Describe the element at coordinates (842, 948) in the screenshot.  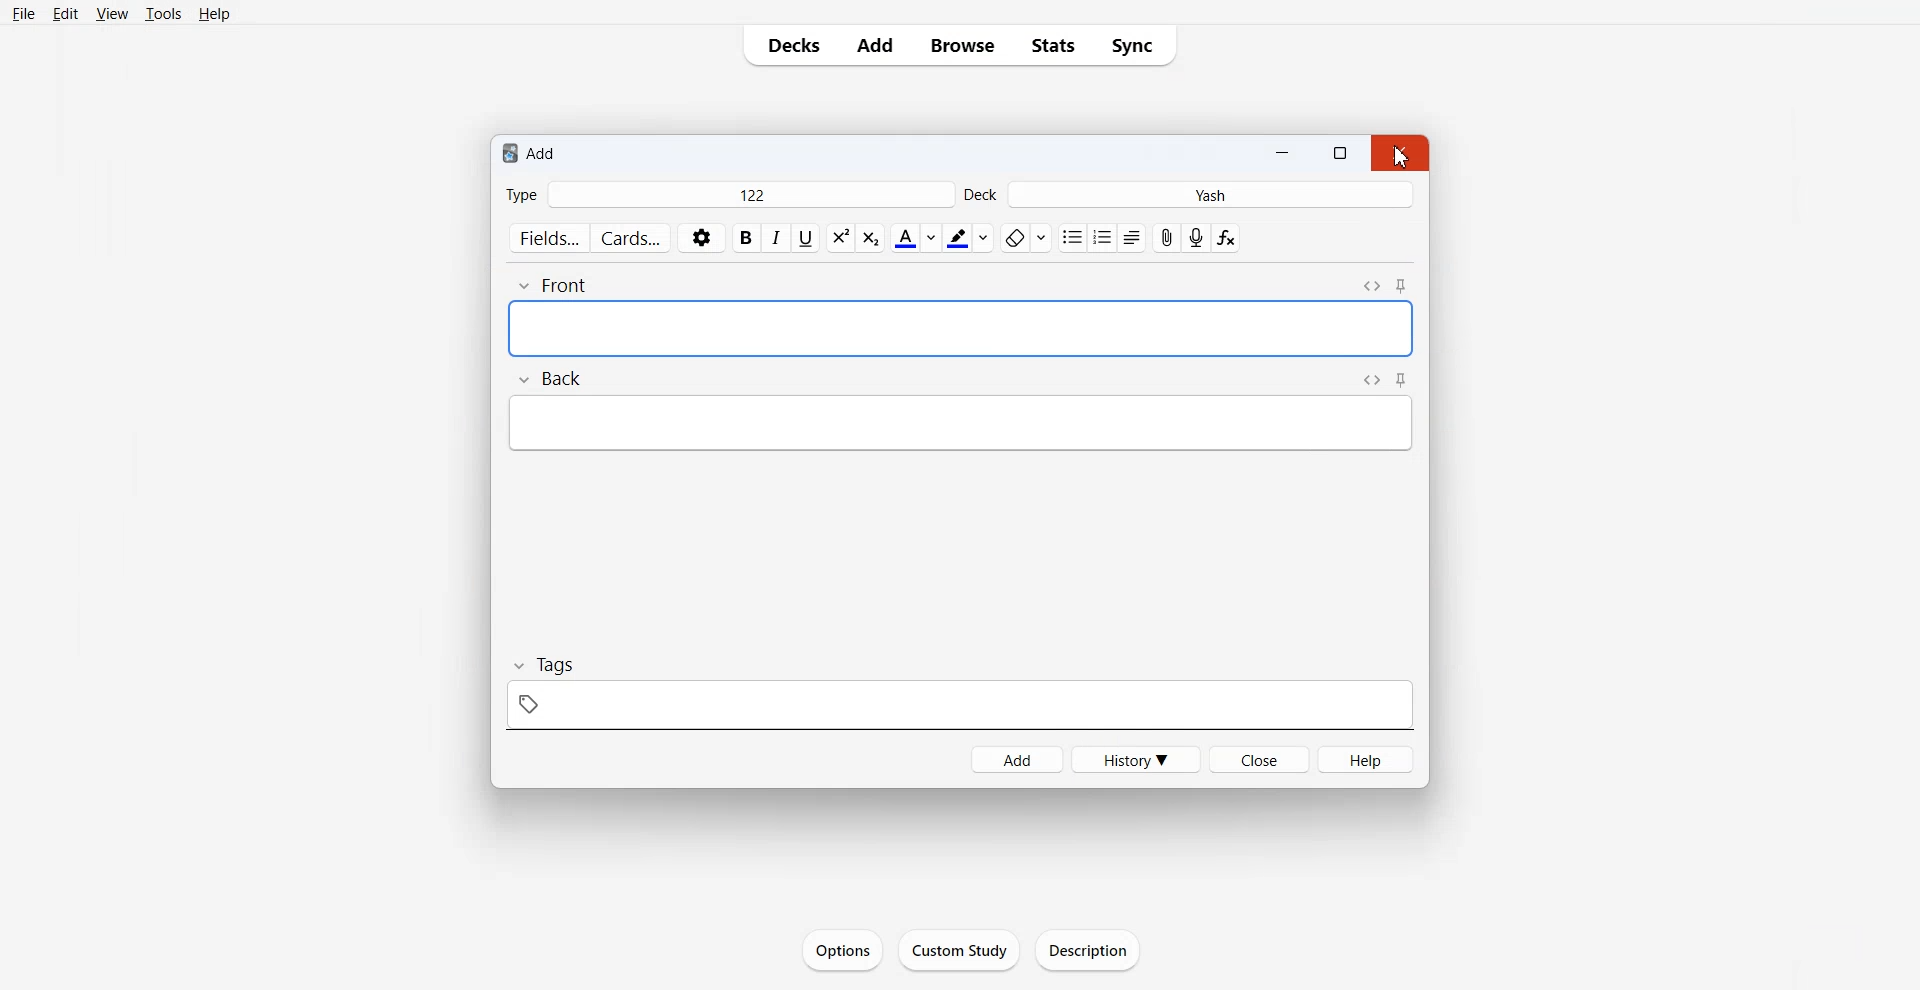
I see `Options` at that location.